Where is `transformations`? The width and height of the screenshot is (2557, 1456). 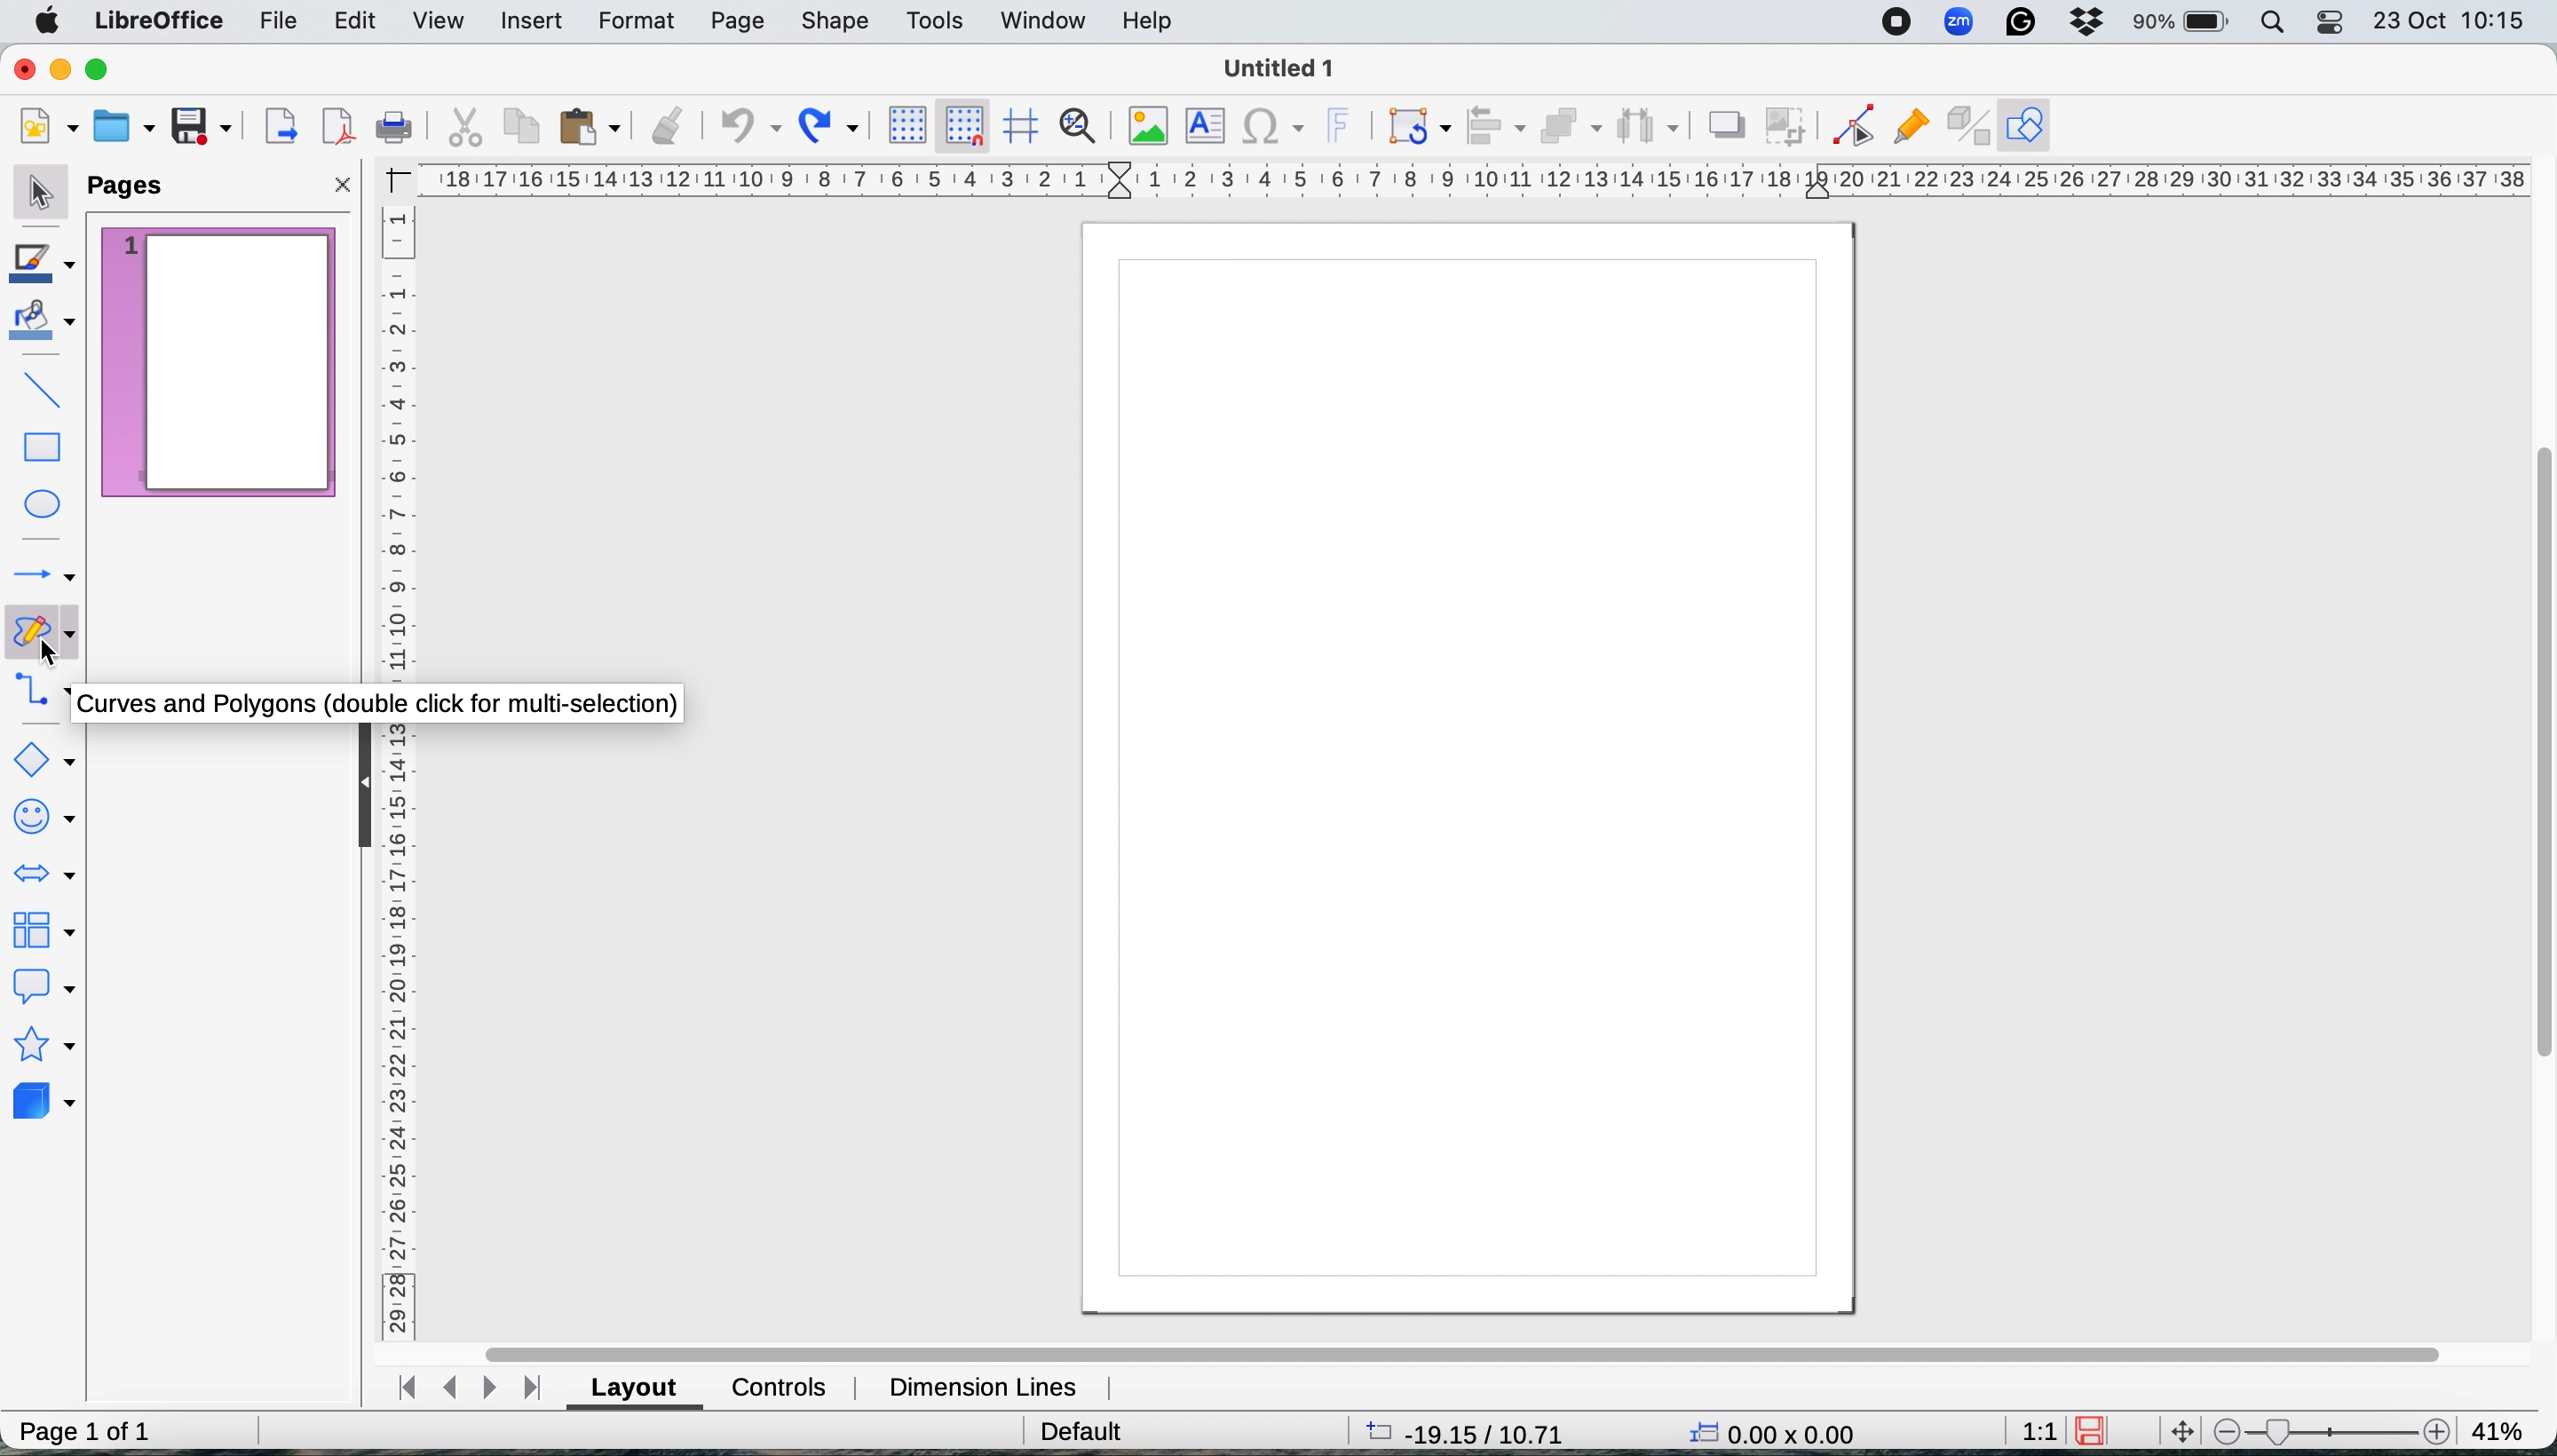 transformations is located at coordinates (1418, 128).